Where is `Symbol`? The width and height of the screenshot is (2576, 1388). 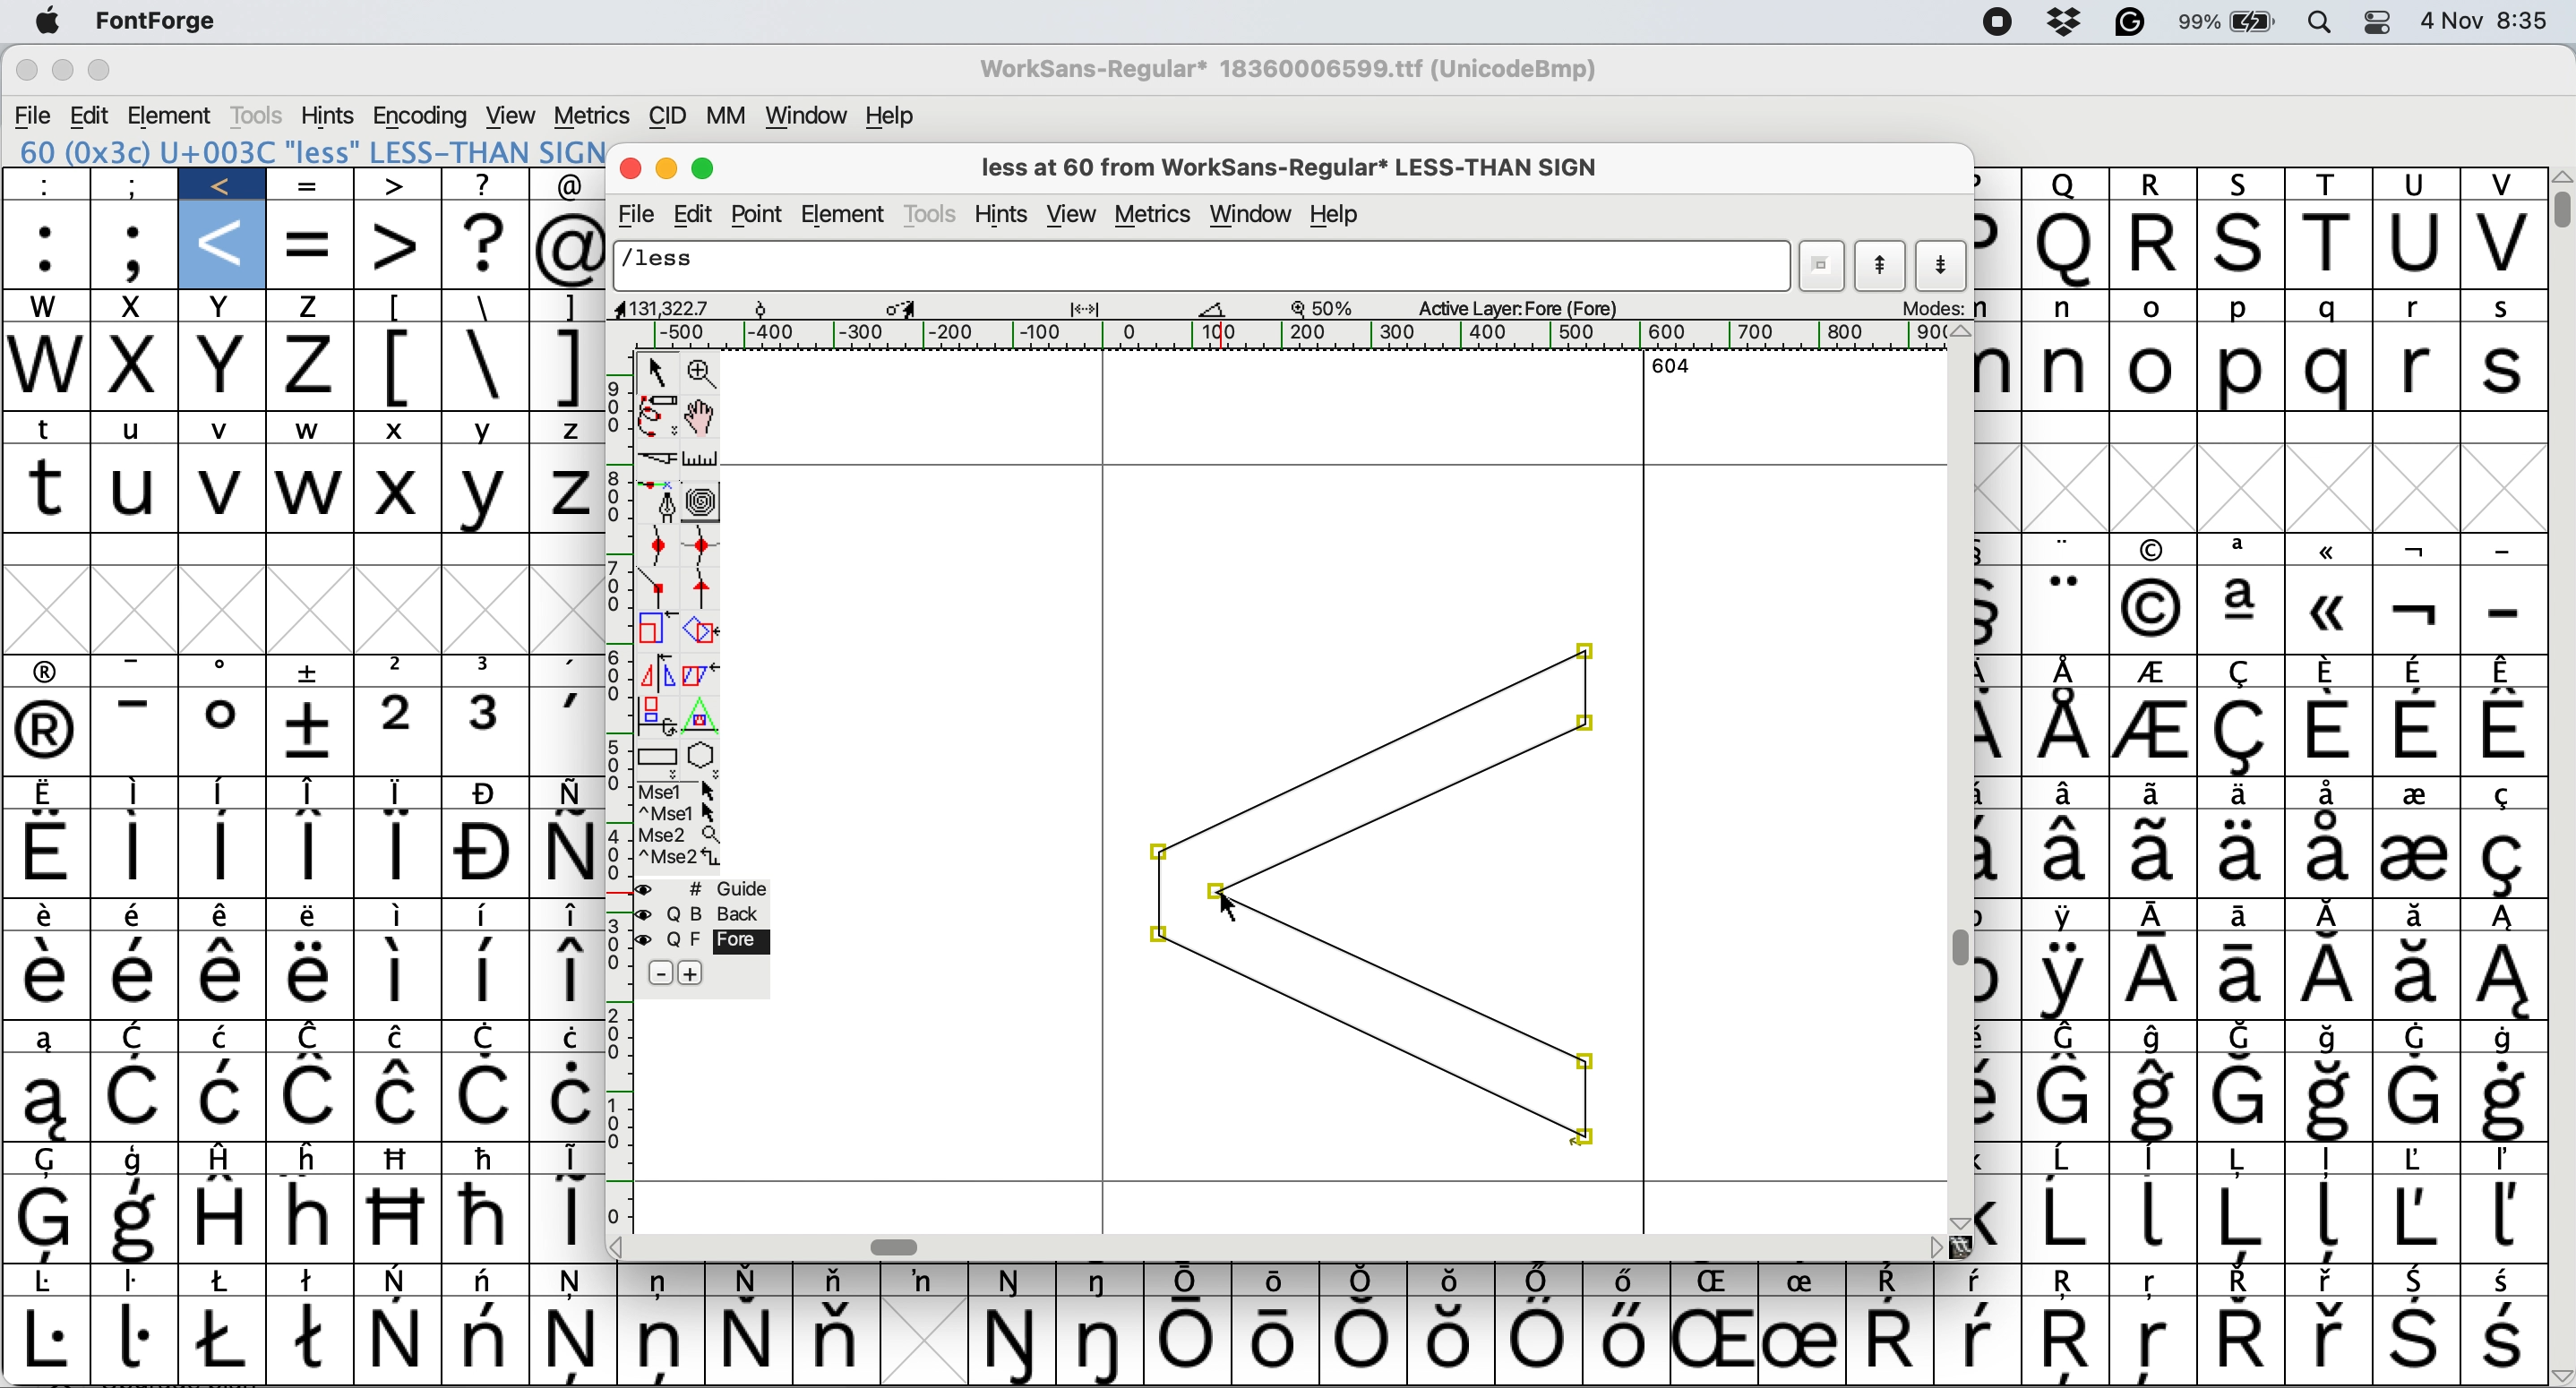 Symbol is located at coordinates (2240, 1159).